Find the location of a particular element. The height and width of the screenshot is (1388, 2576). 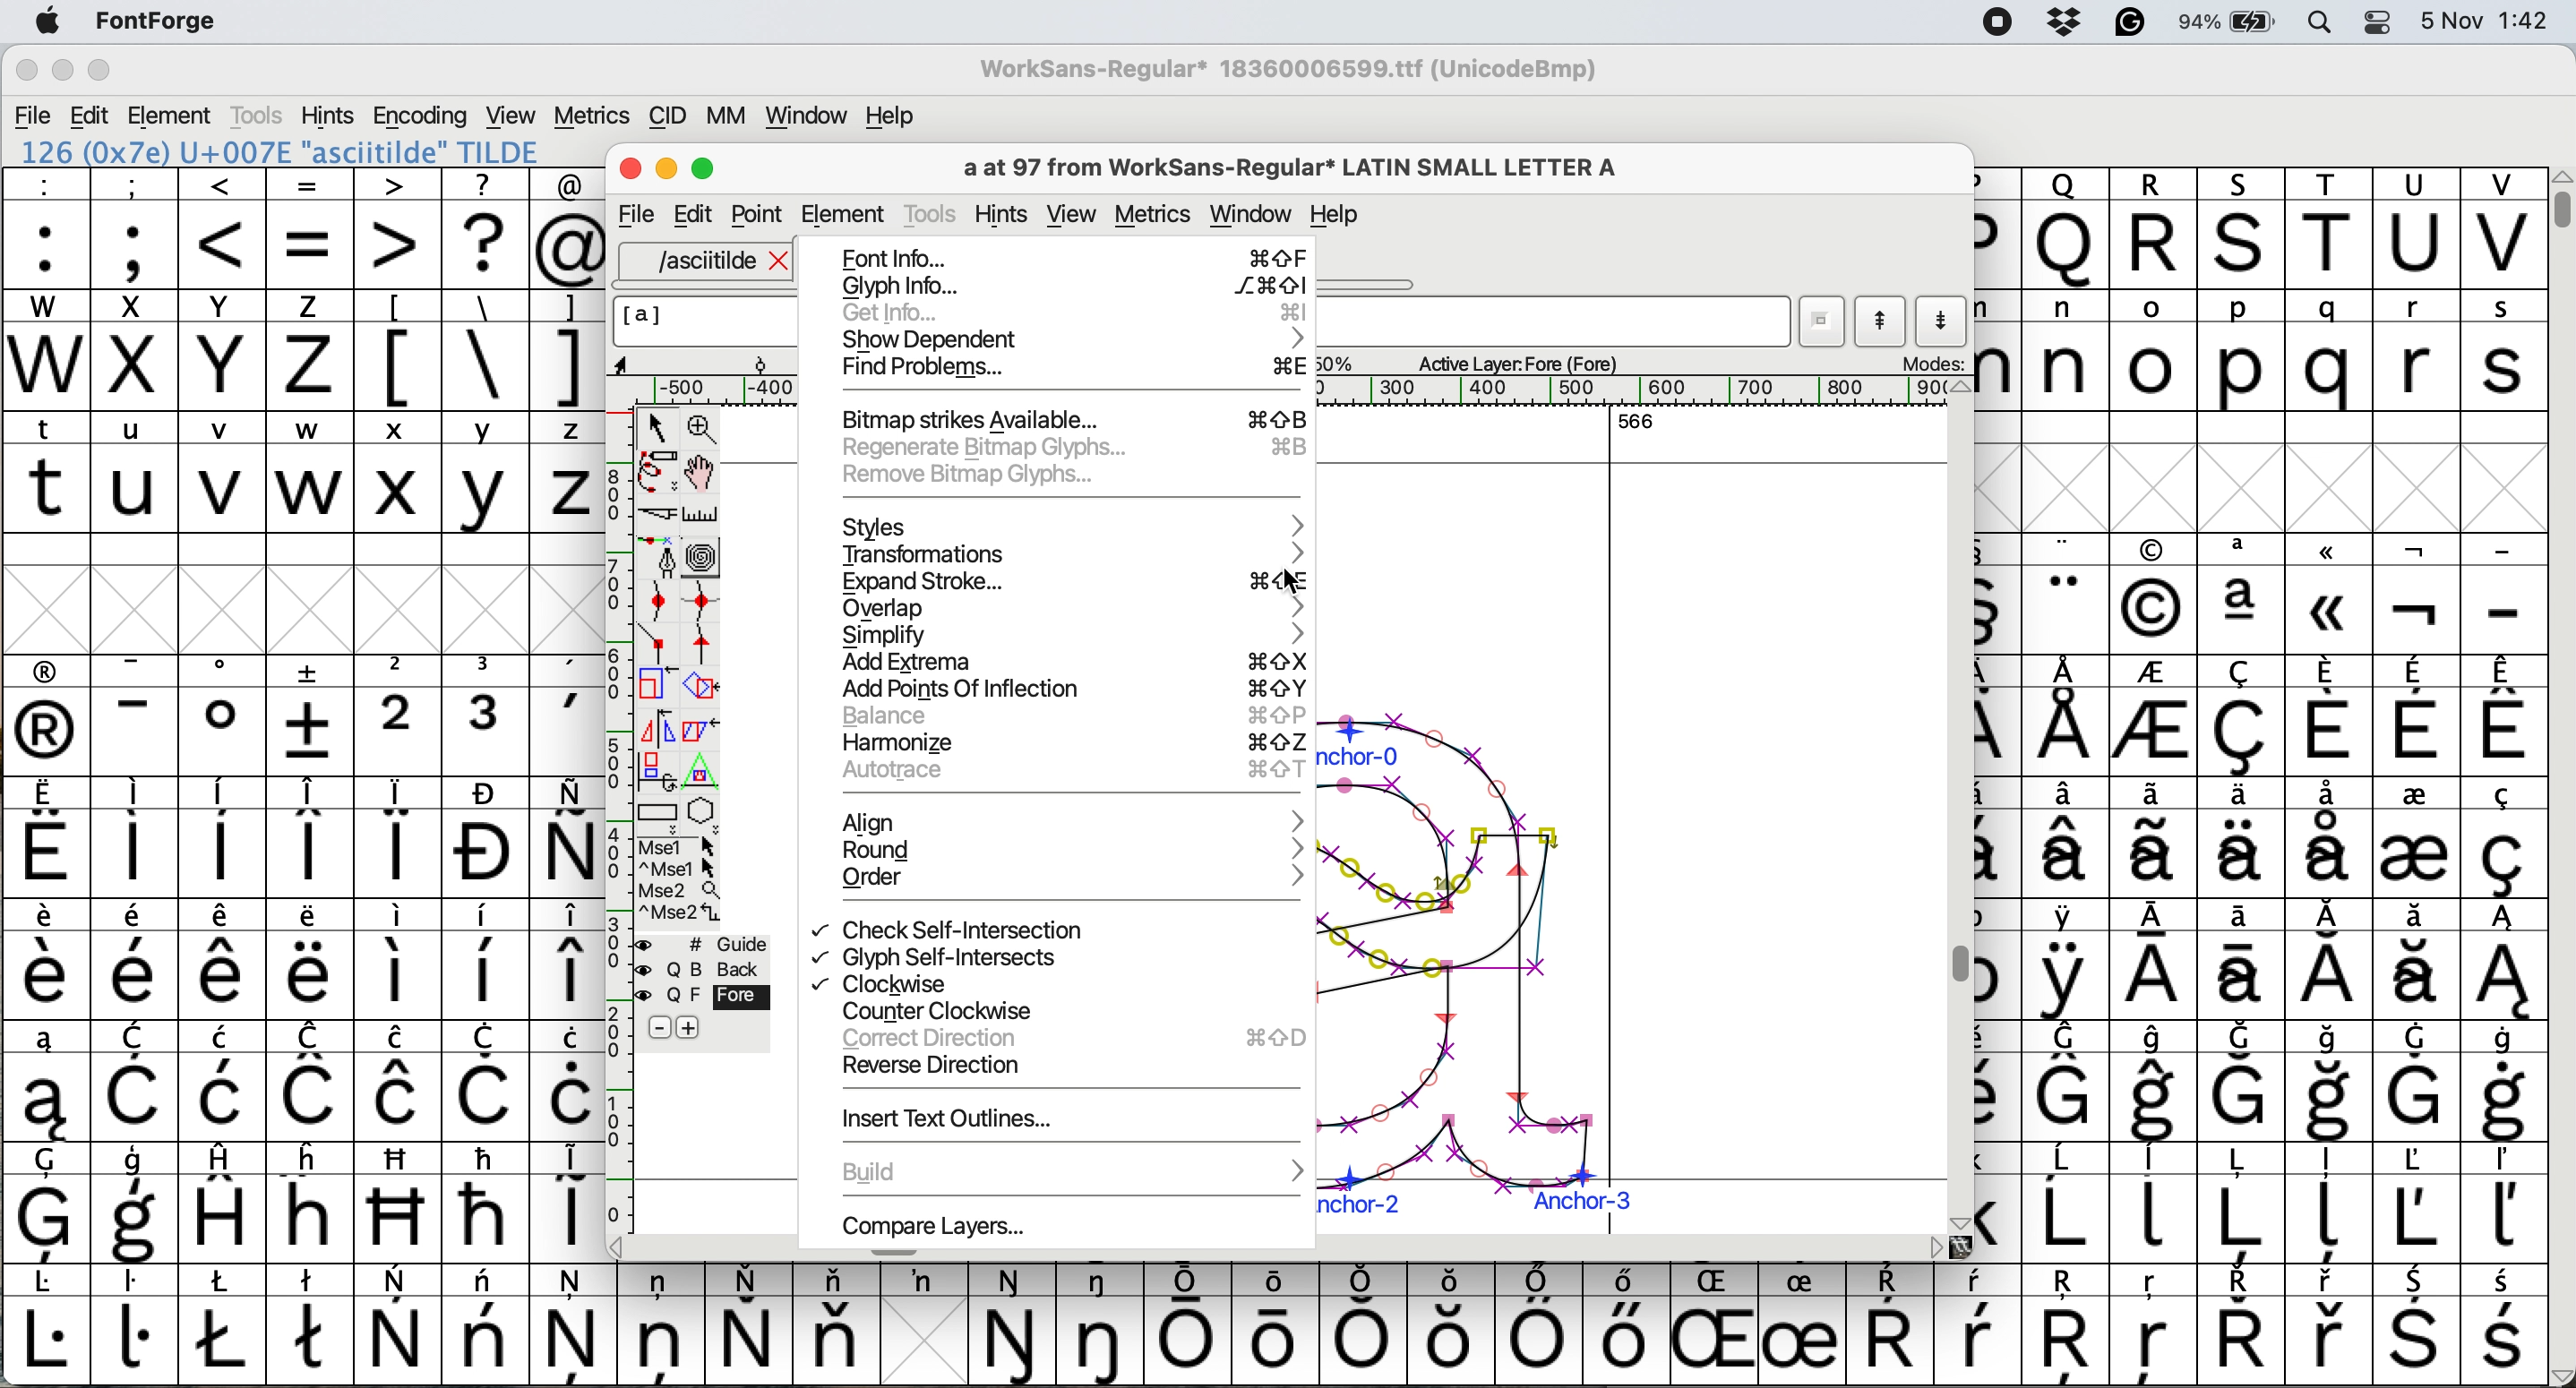

minimise is located at coordinates (60, 72).